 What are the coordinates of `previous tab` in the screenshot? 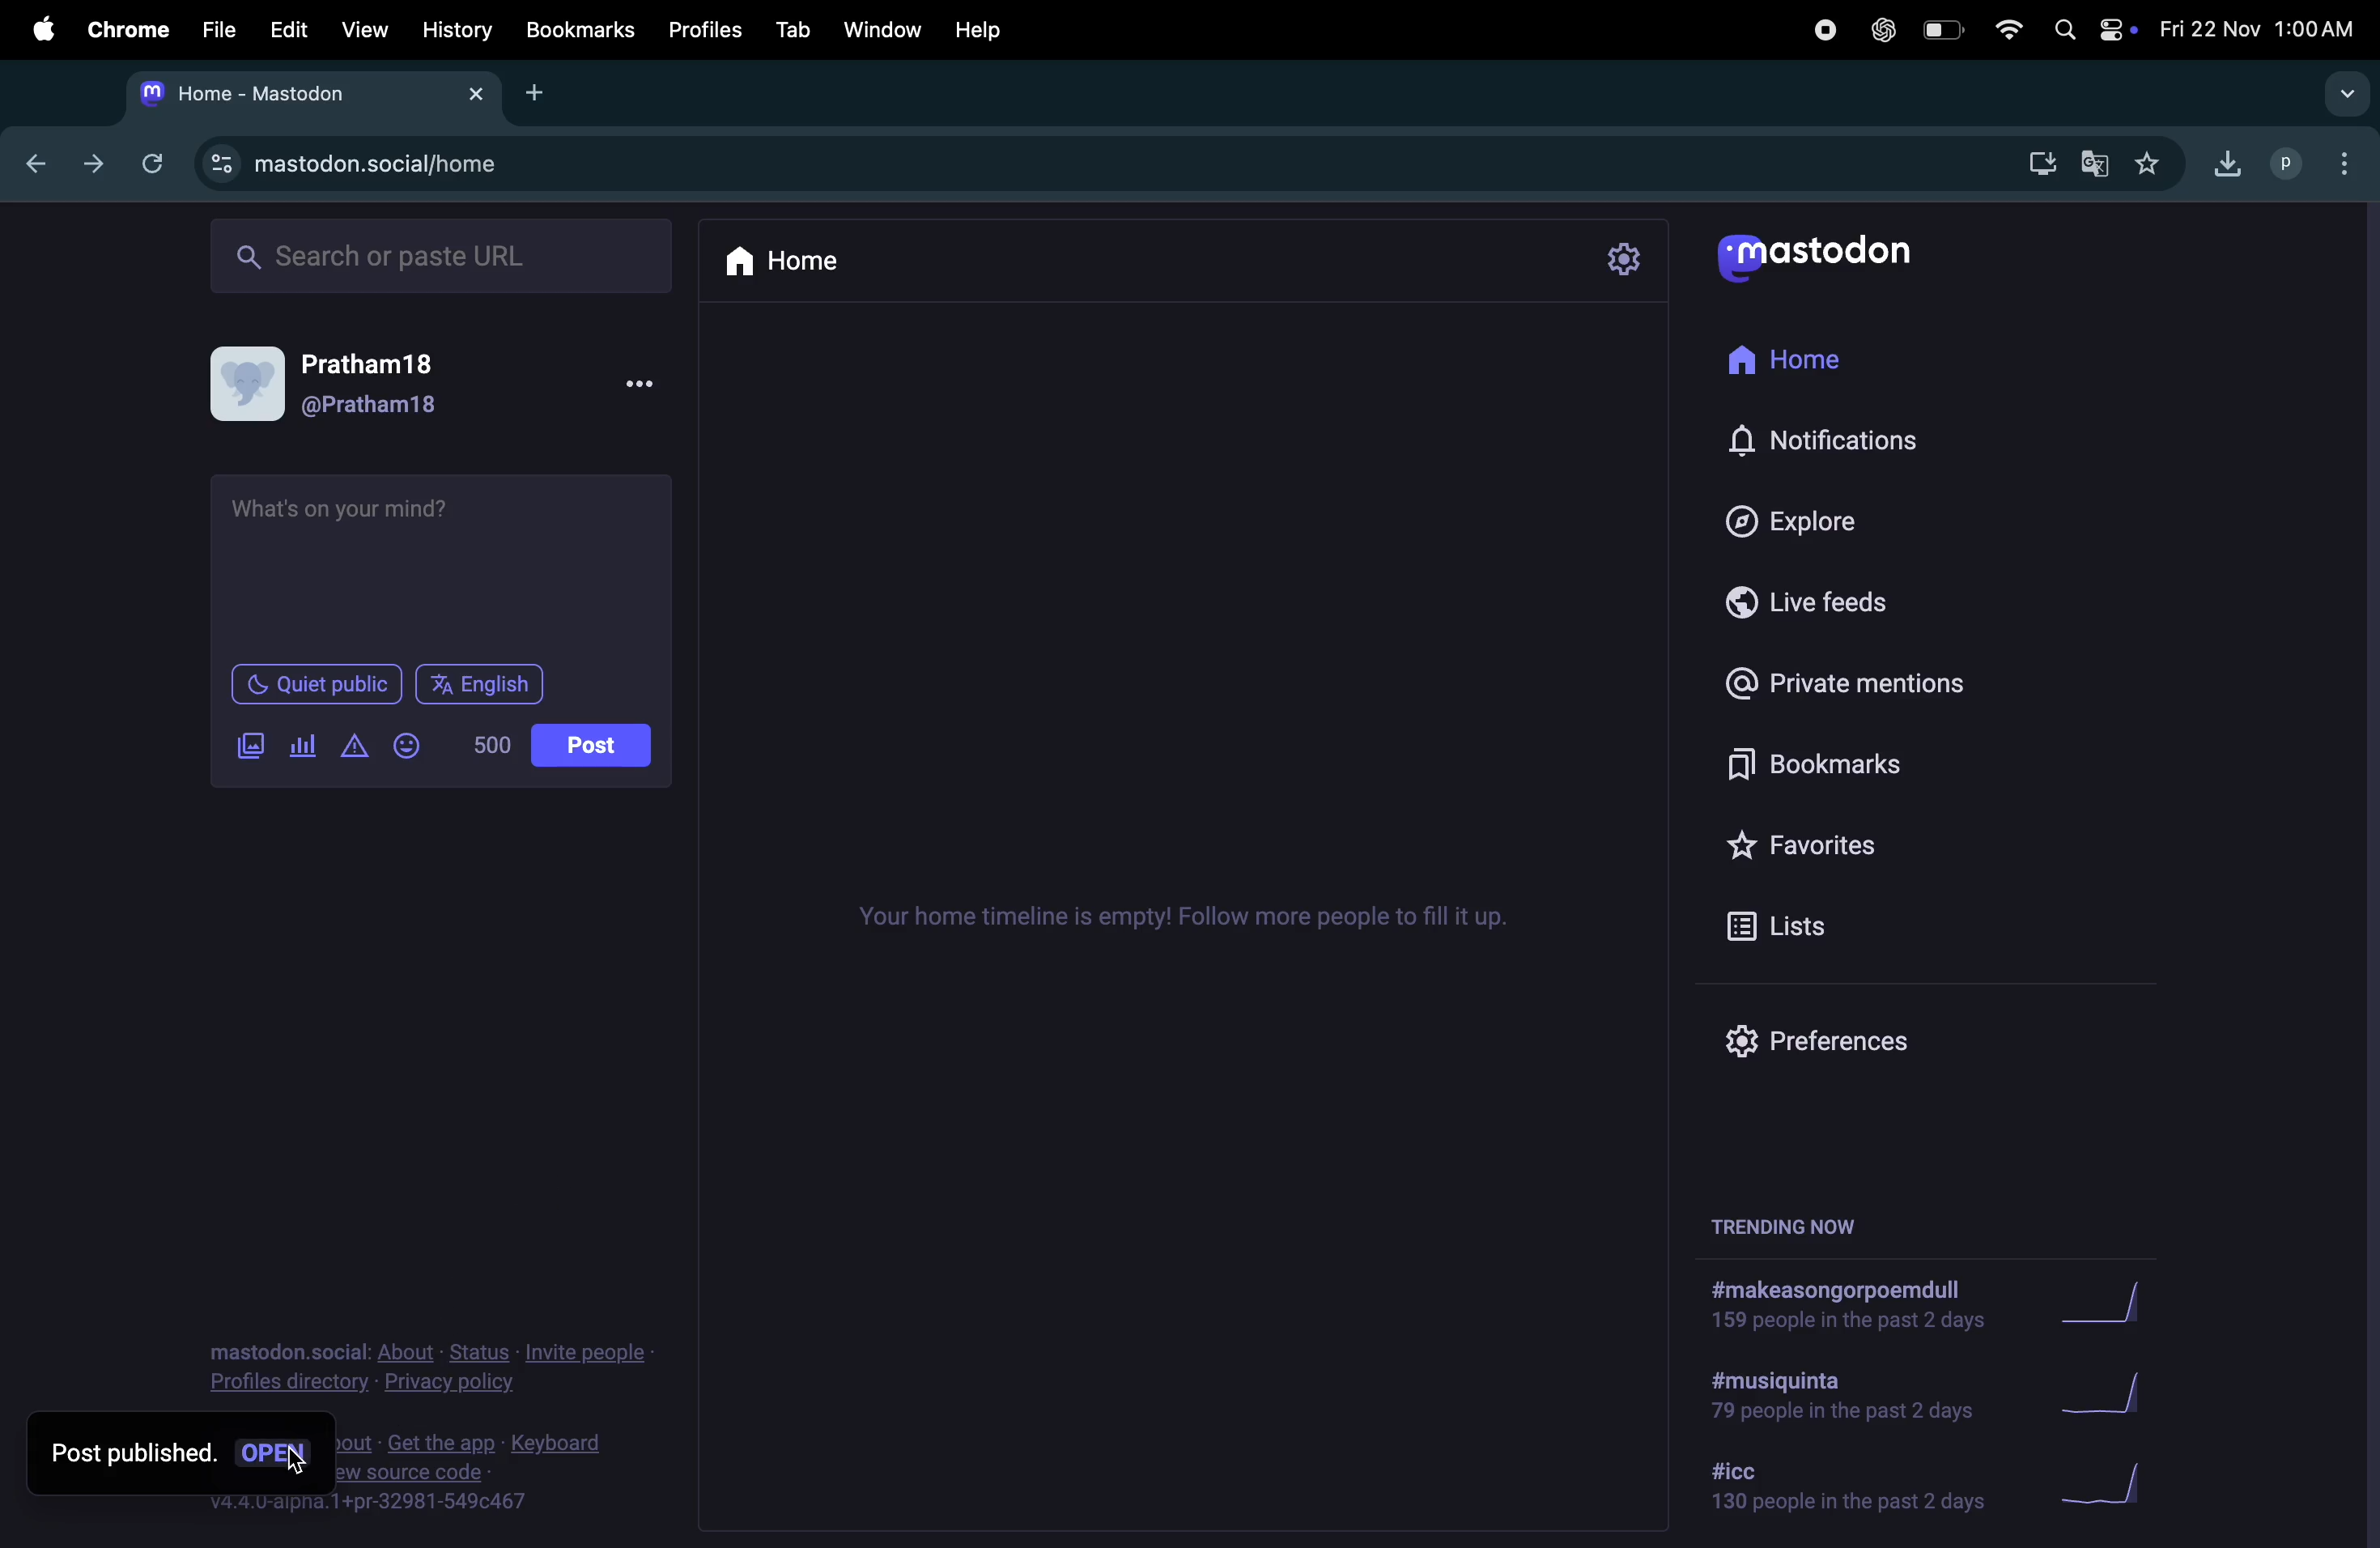 It's located at (38, 166).